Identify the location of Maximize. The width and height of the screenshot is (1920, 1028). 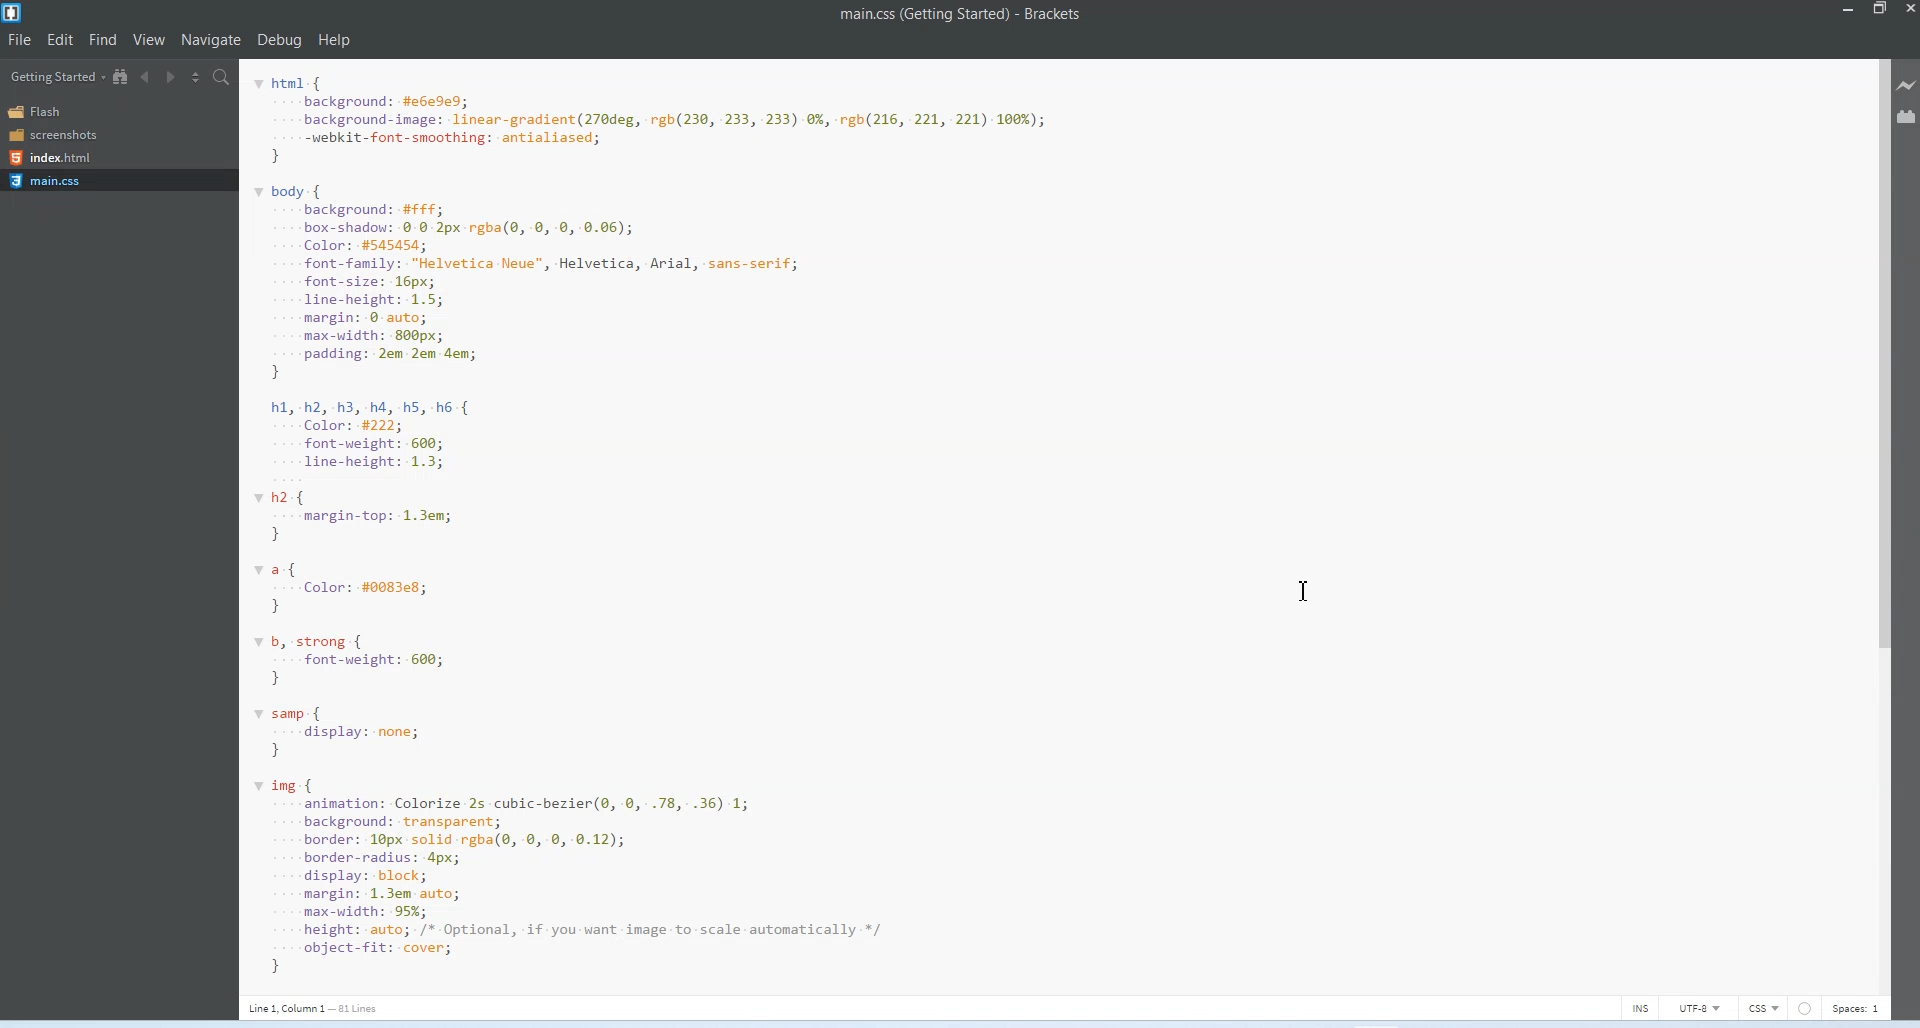
(1880, 10).